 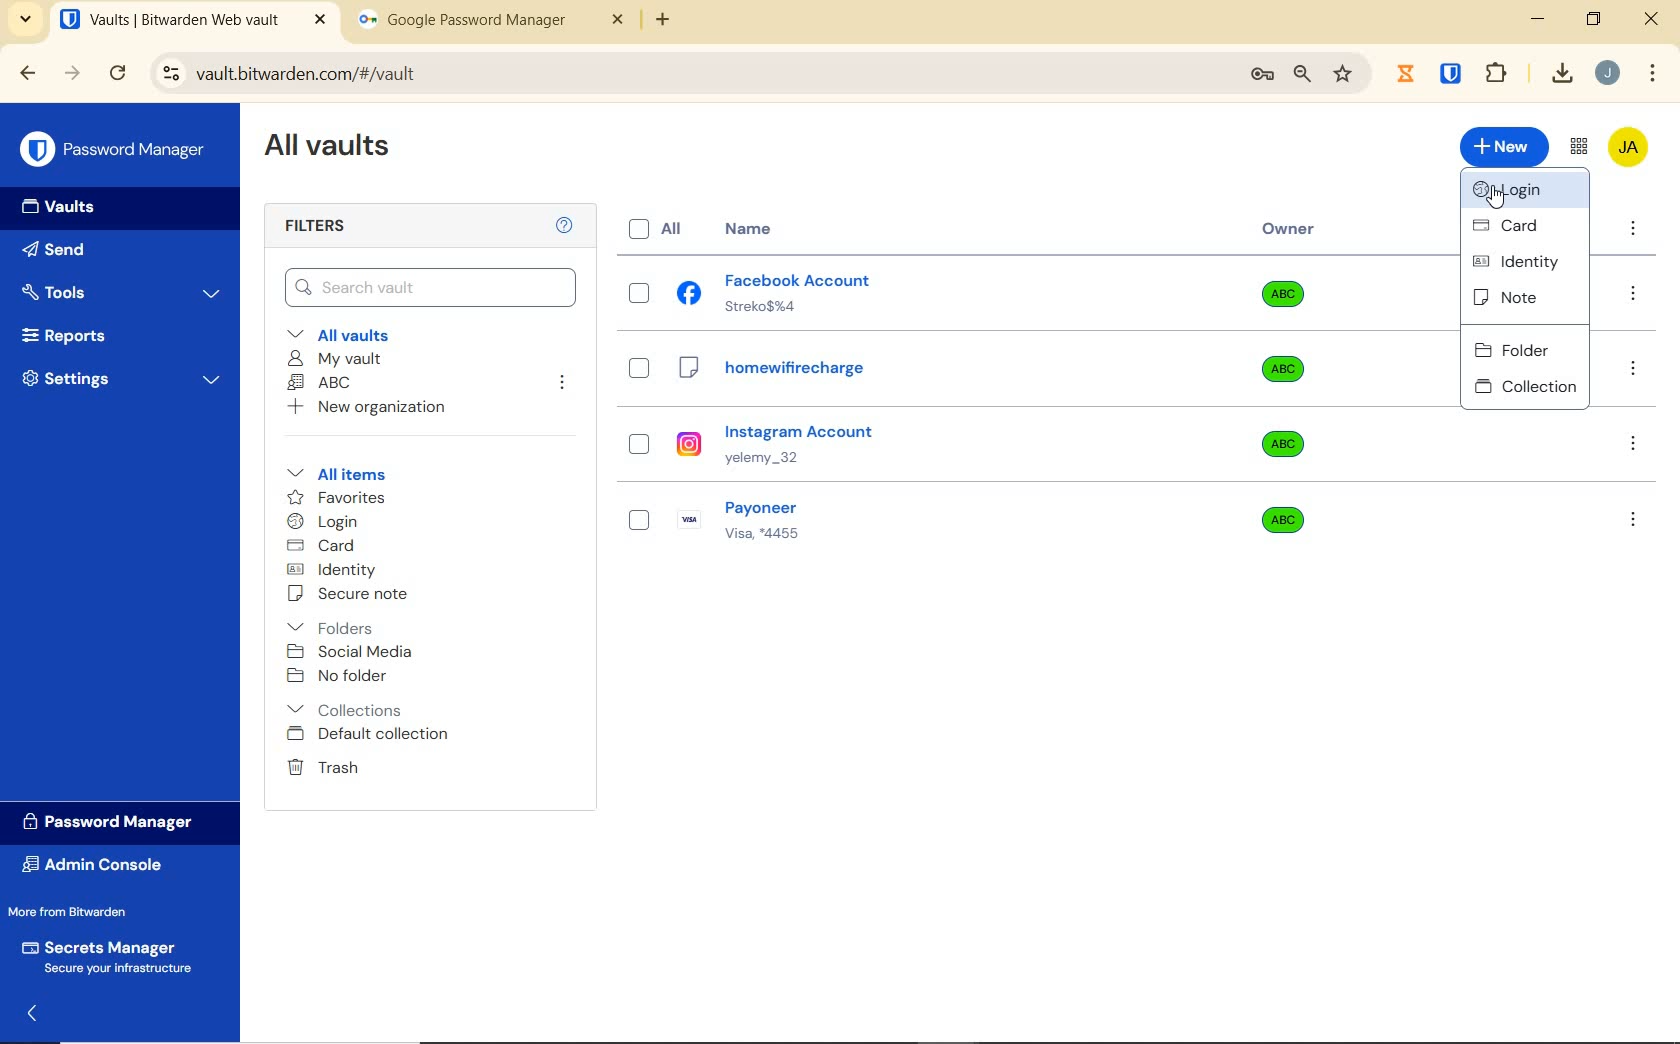 What do you see at coordinates (1637, 295) in the screenshot?
I see `option` at bounding box center [1637, 295].